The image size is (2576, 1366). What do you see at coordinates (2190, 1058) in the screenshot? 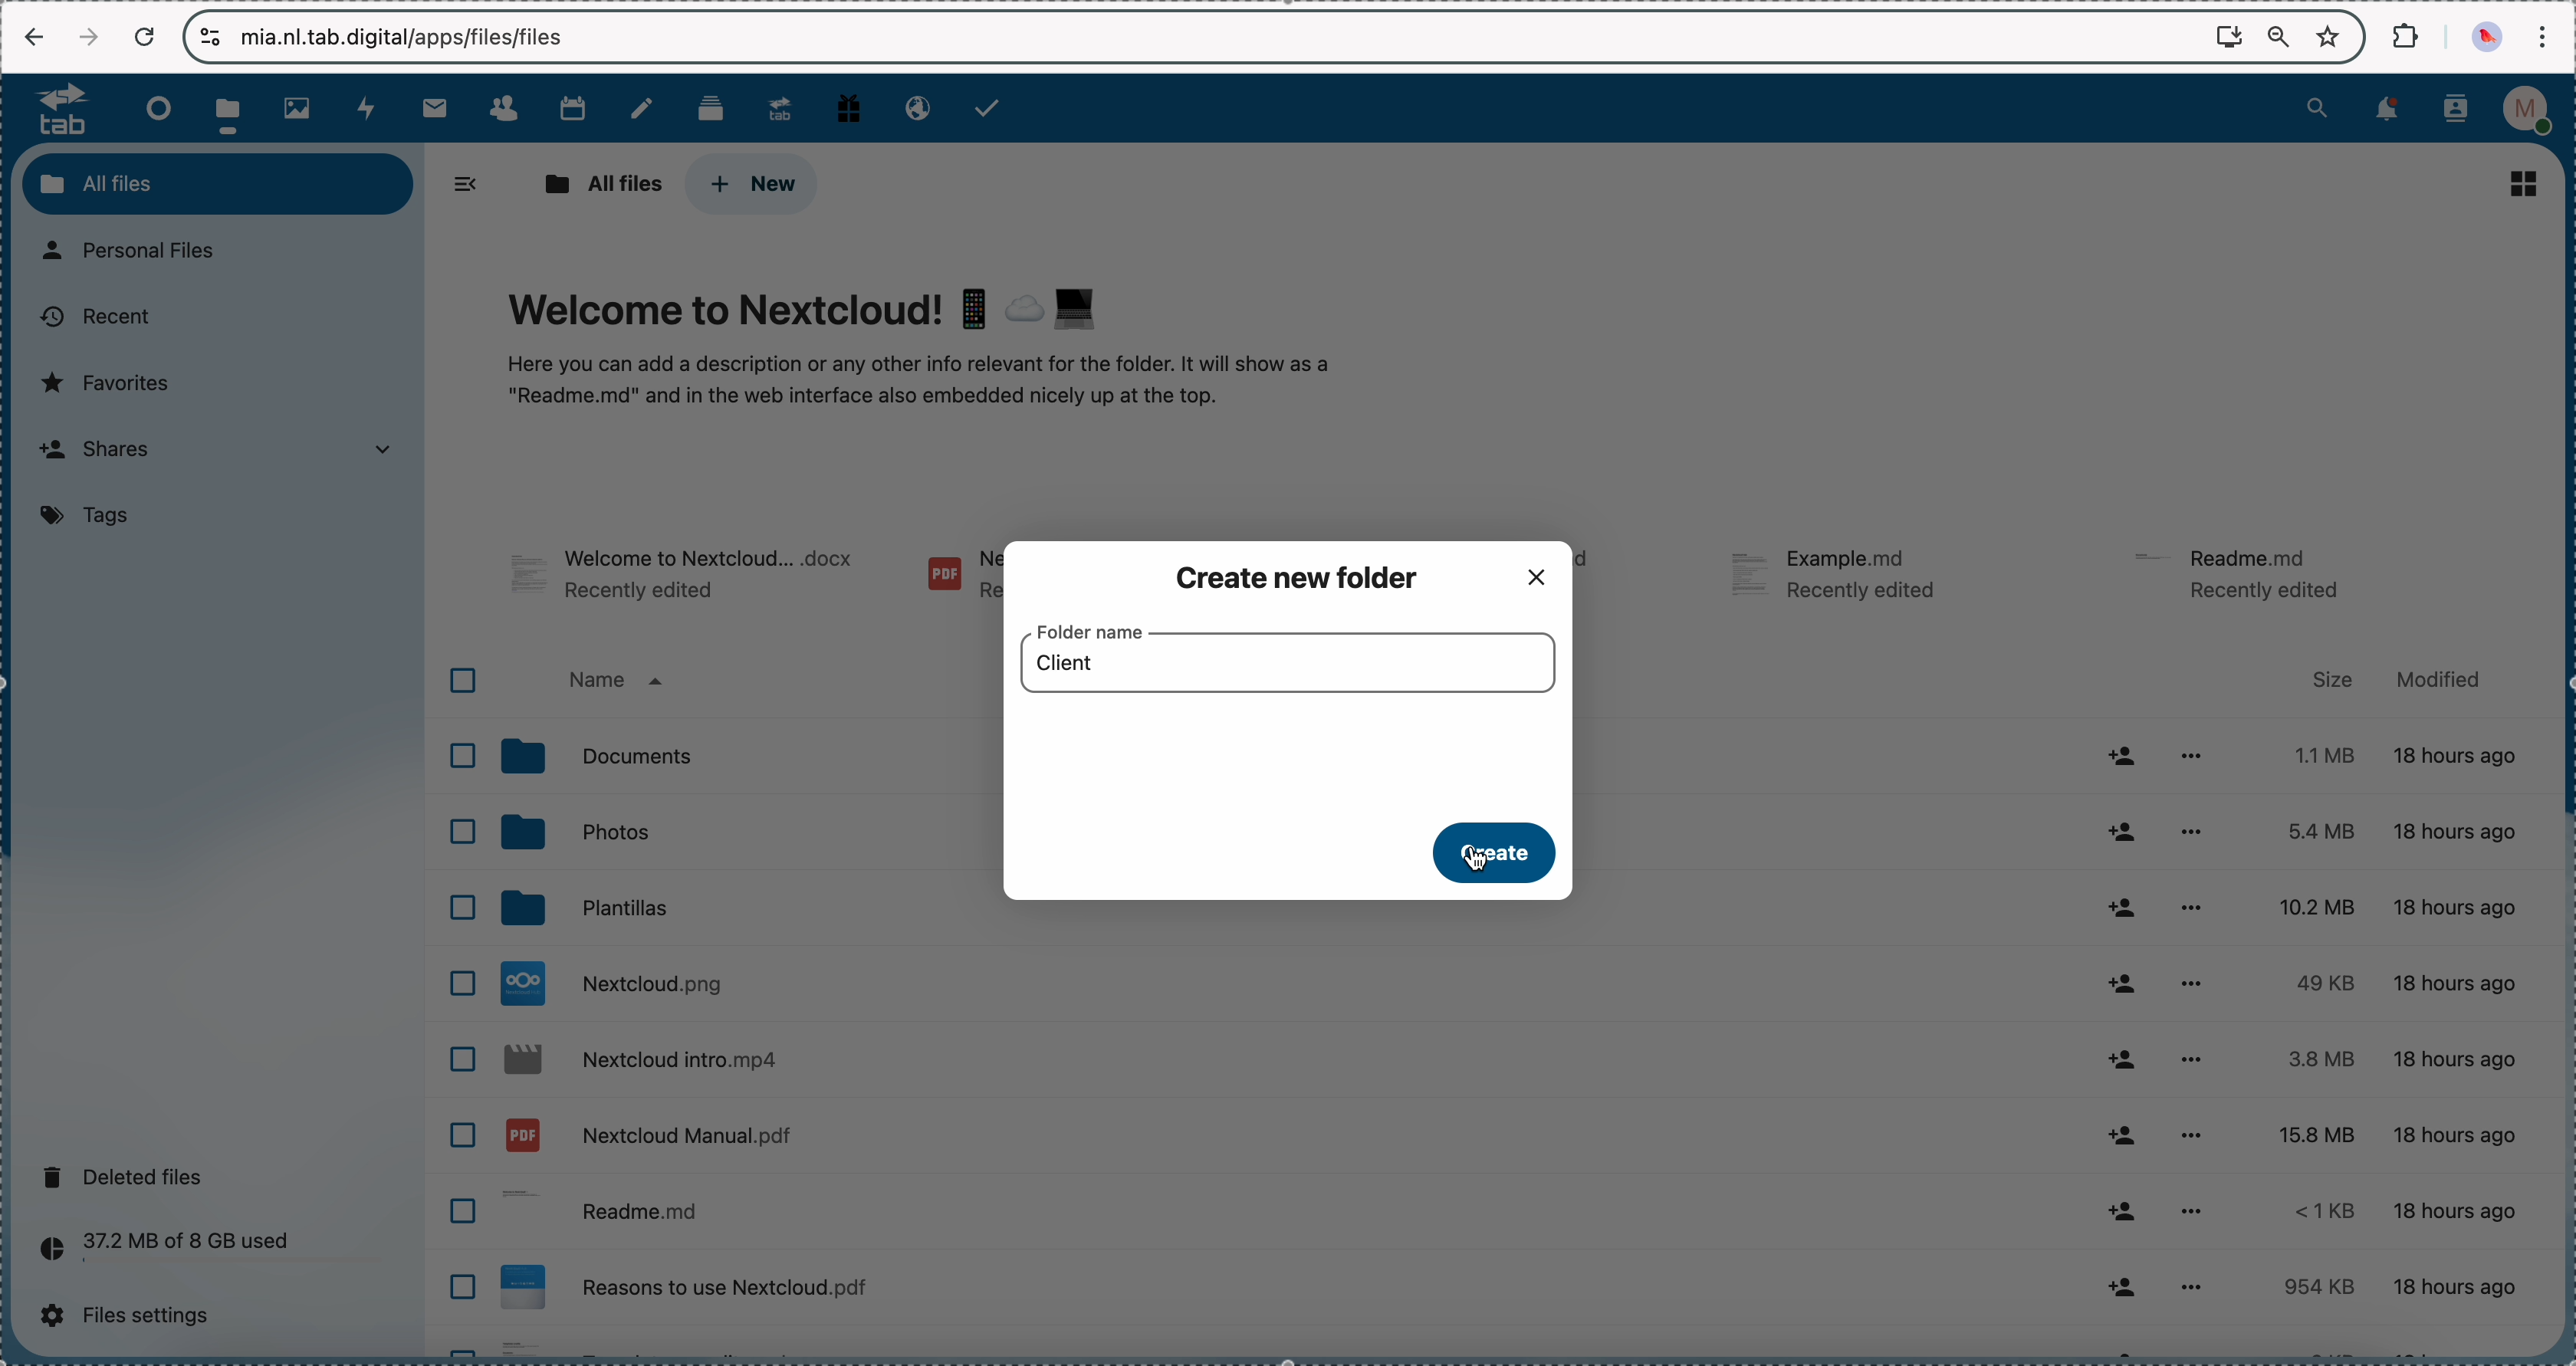
I see `more options` at bounding box center [2190, 1058].